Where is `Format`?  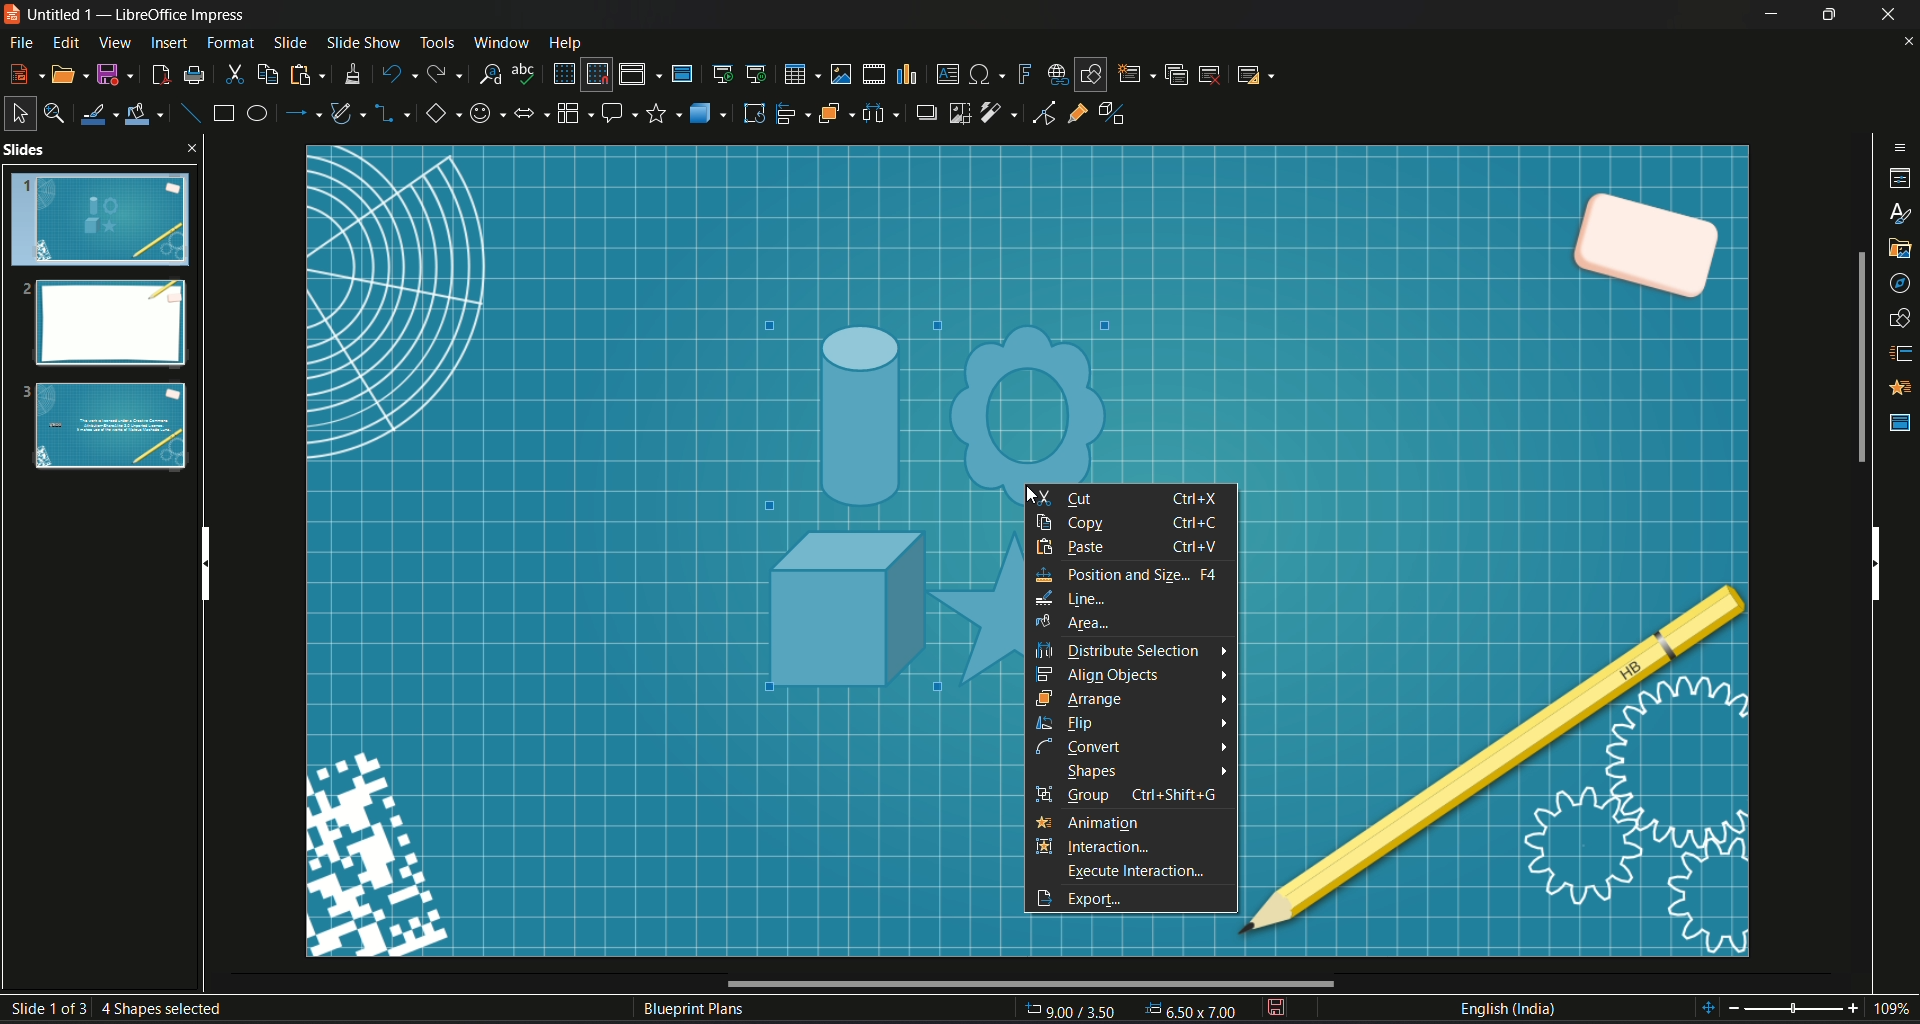 Format is located at coordinates (231, 43).